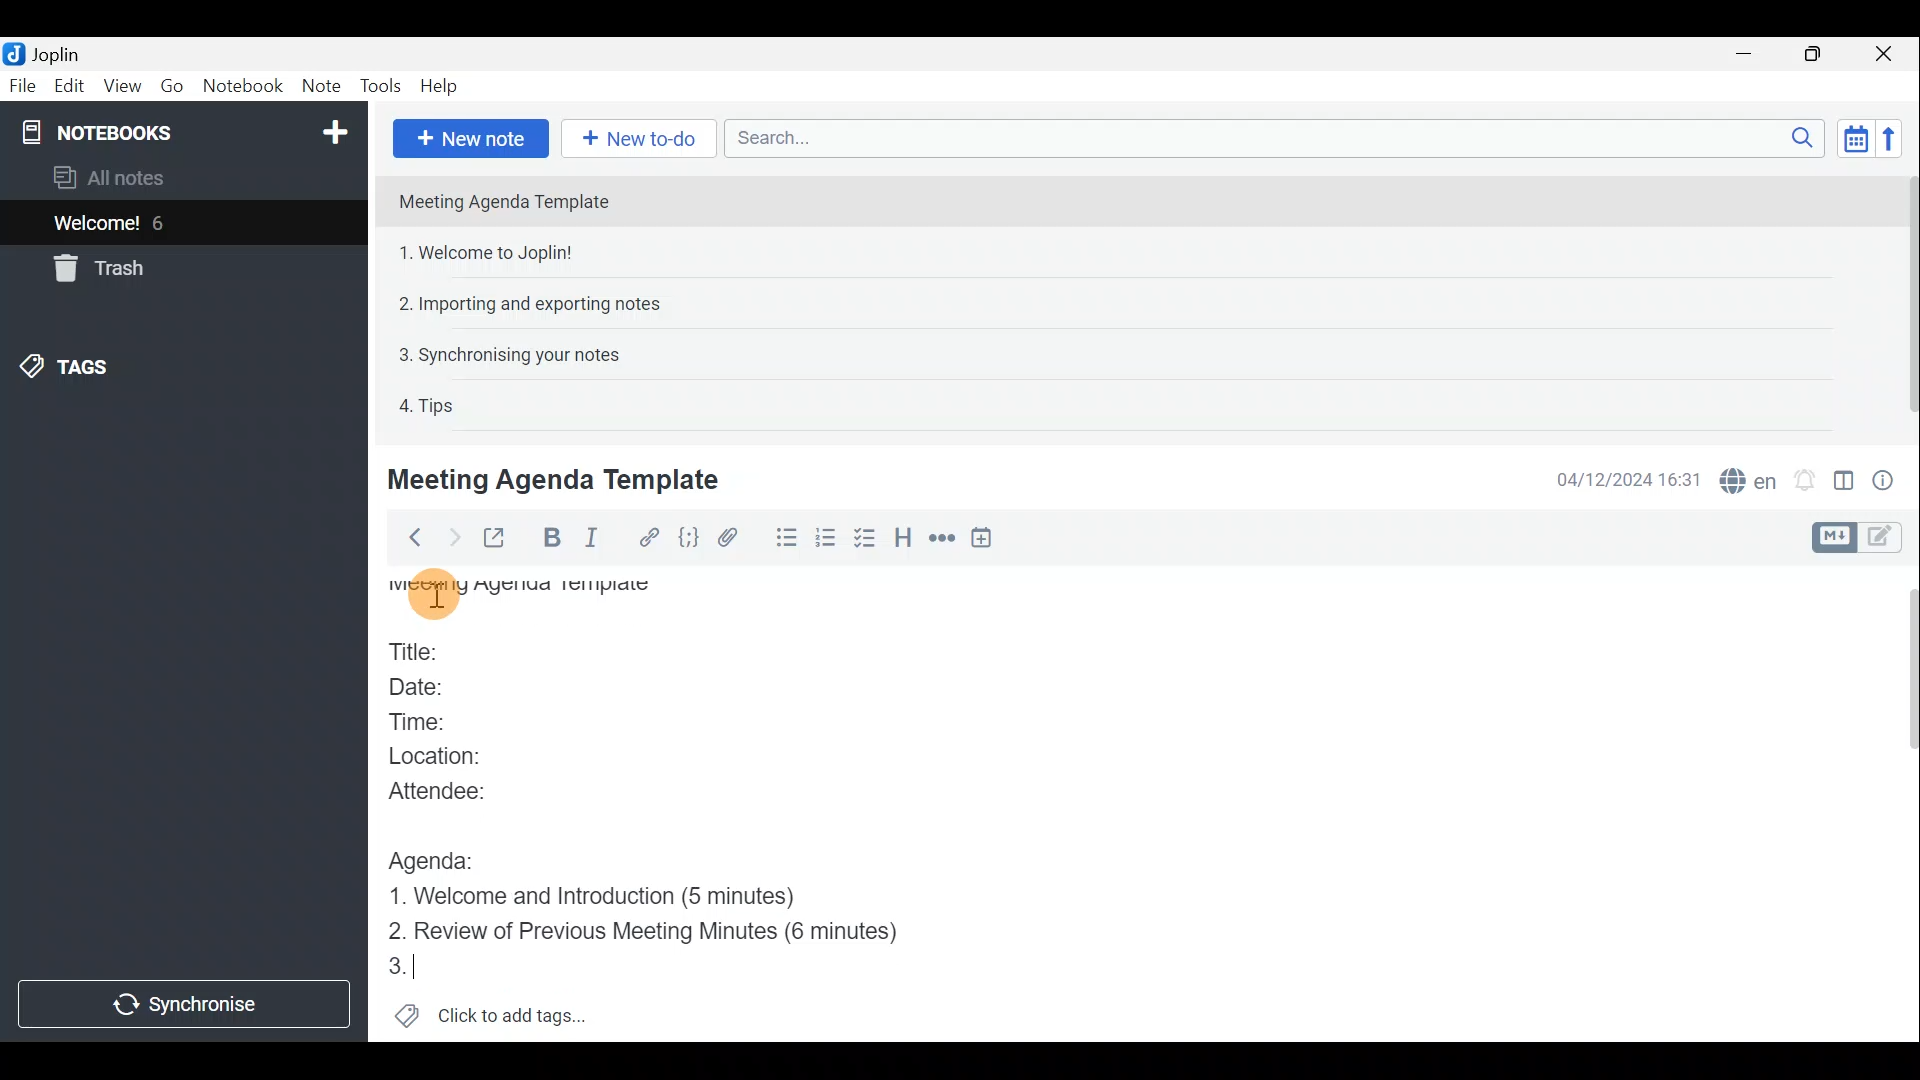 The width and height of the screenshot is (1920, 1080). What do you see at coordinates (434, 592) in the screenshot?
I see `` at bounding box center [434, 592].